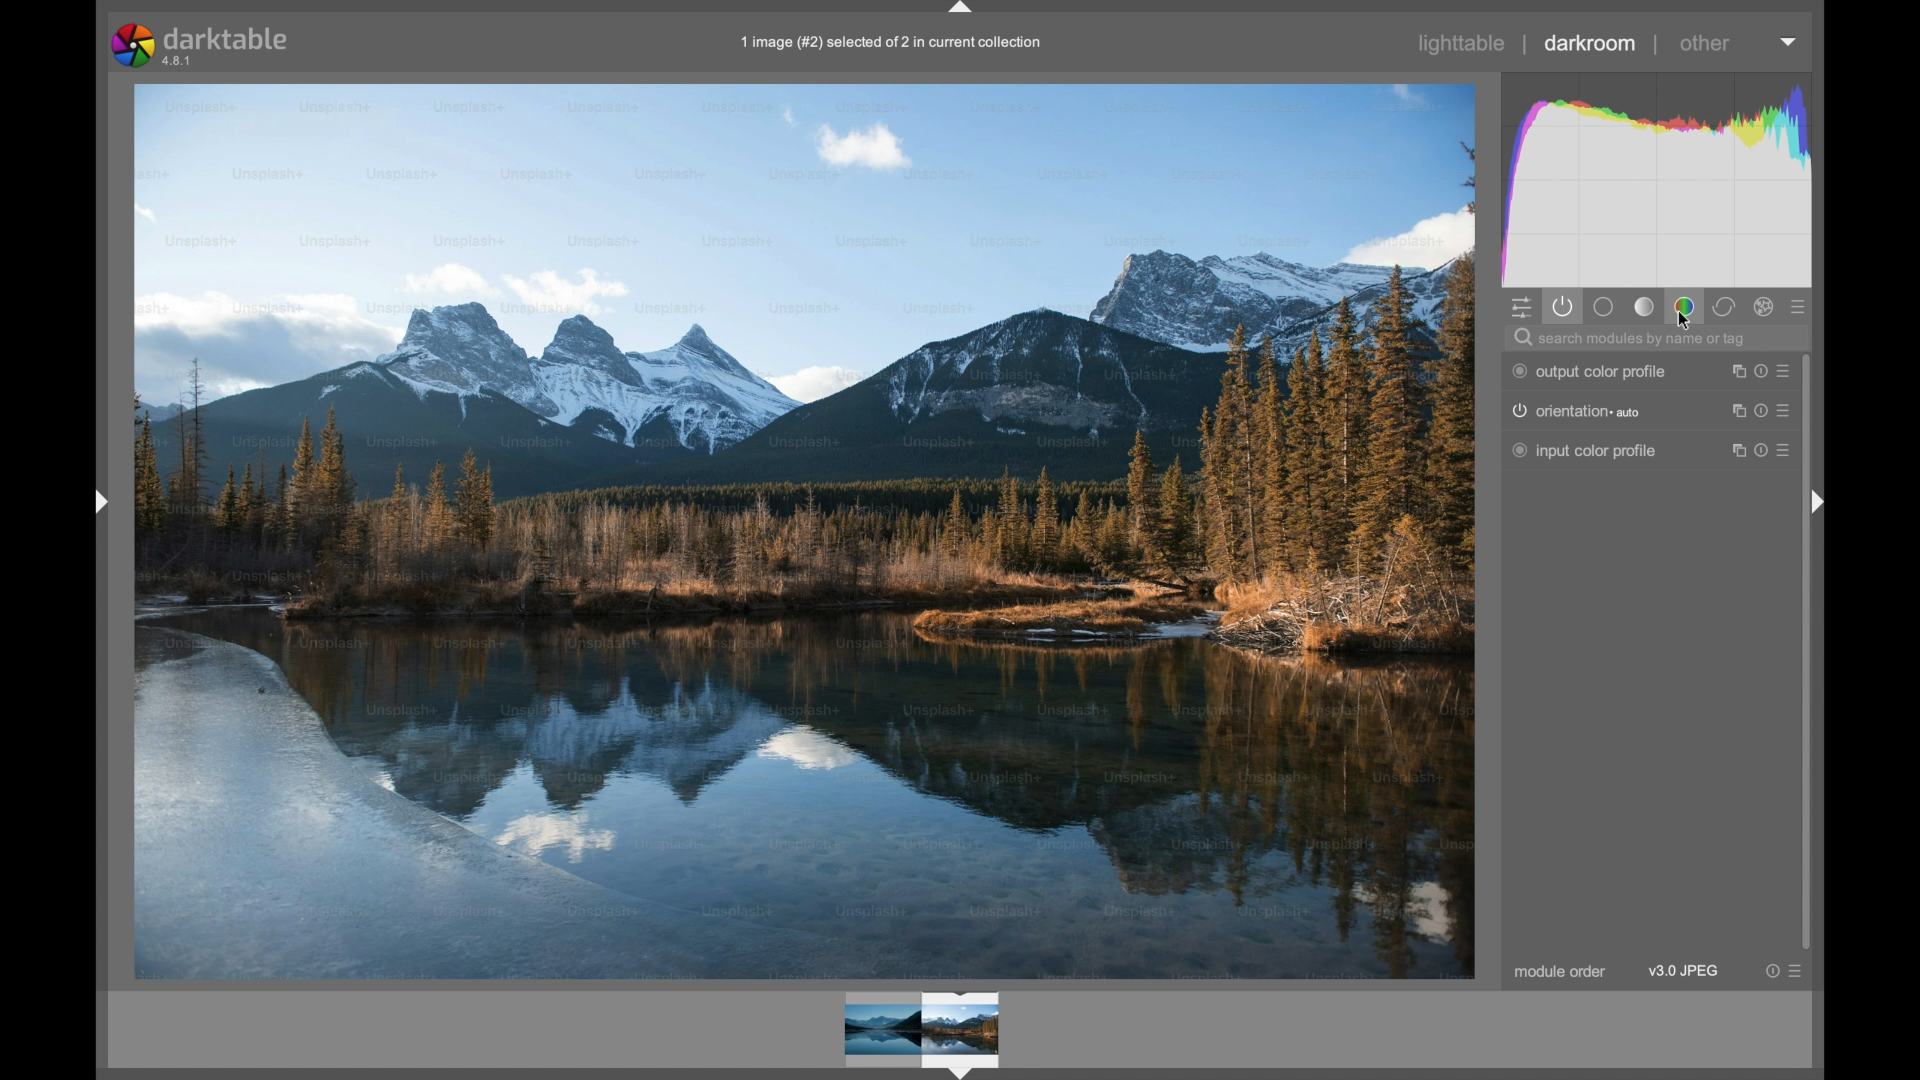 This screenshot has width=1920, height=1080. What do you see at coordinates (1762, 373) in the screenshot?
I see `reset parameters` at bounding box center [1762, 373].